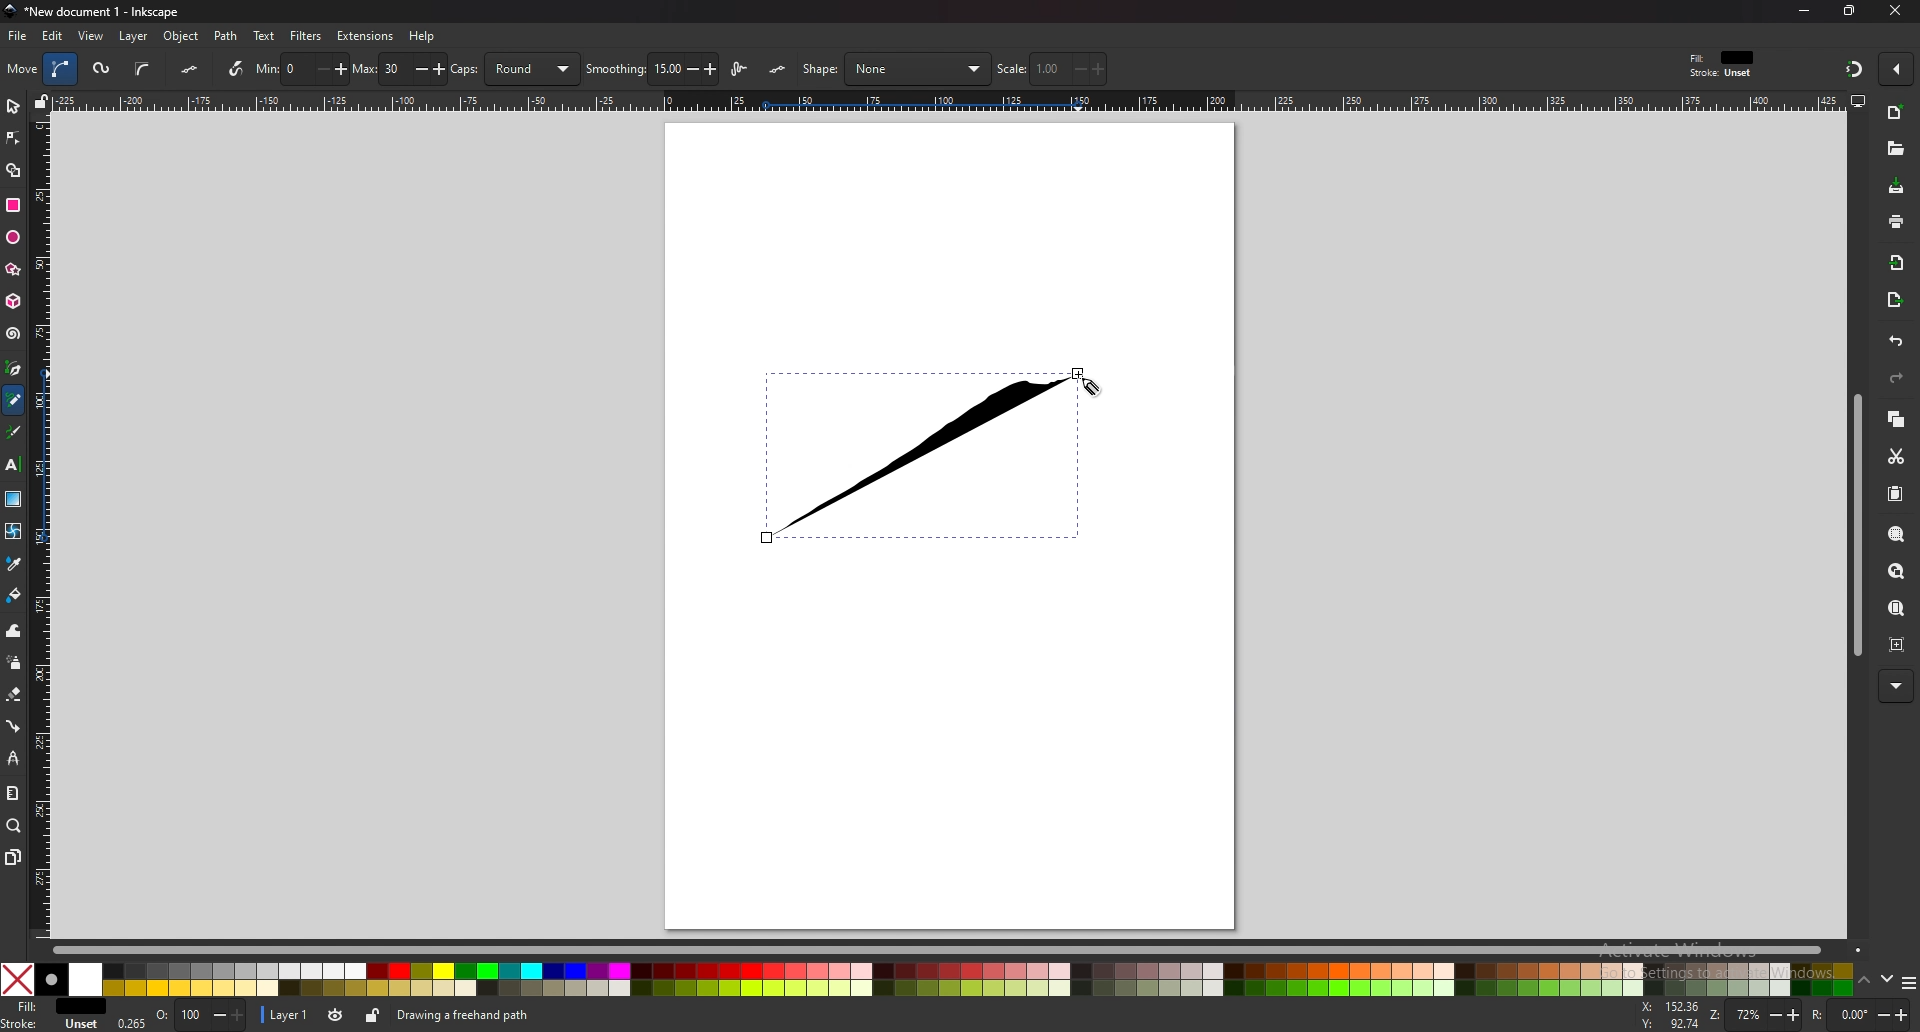  I want to click on pages, so click(12, 857).